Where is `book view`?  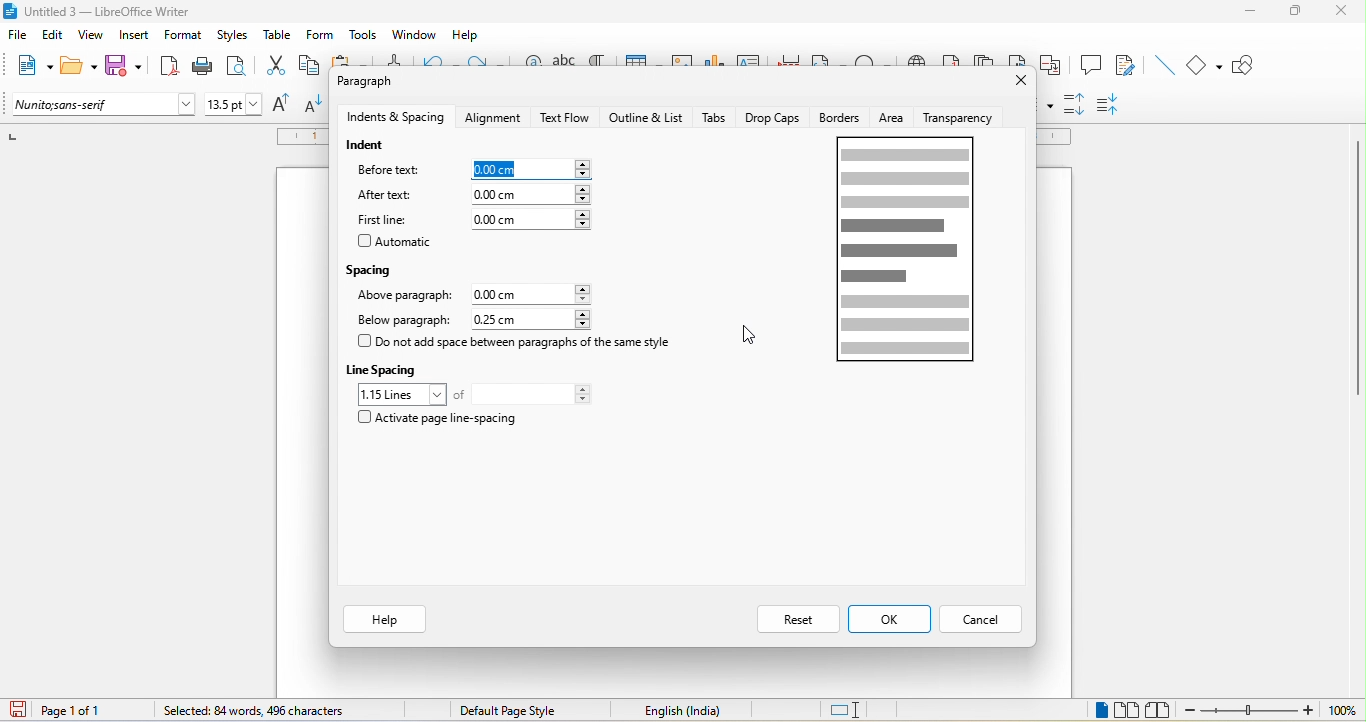 book view is located at coordinates (1162, 710).